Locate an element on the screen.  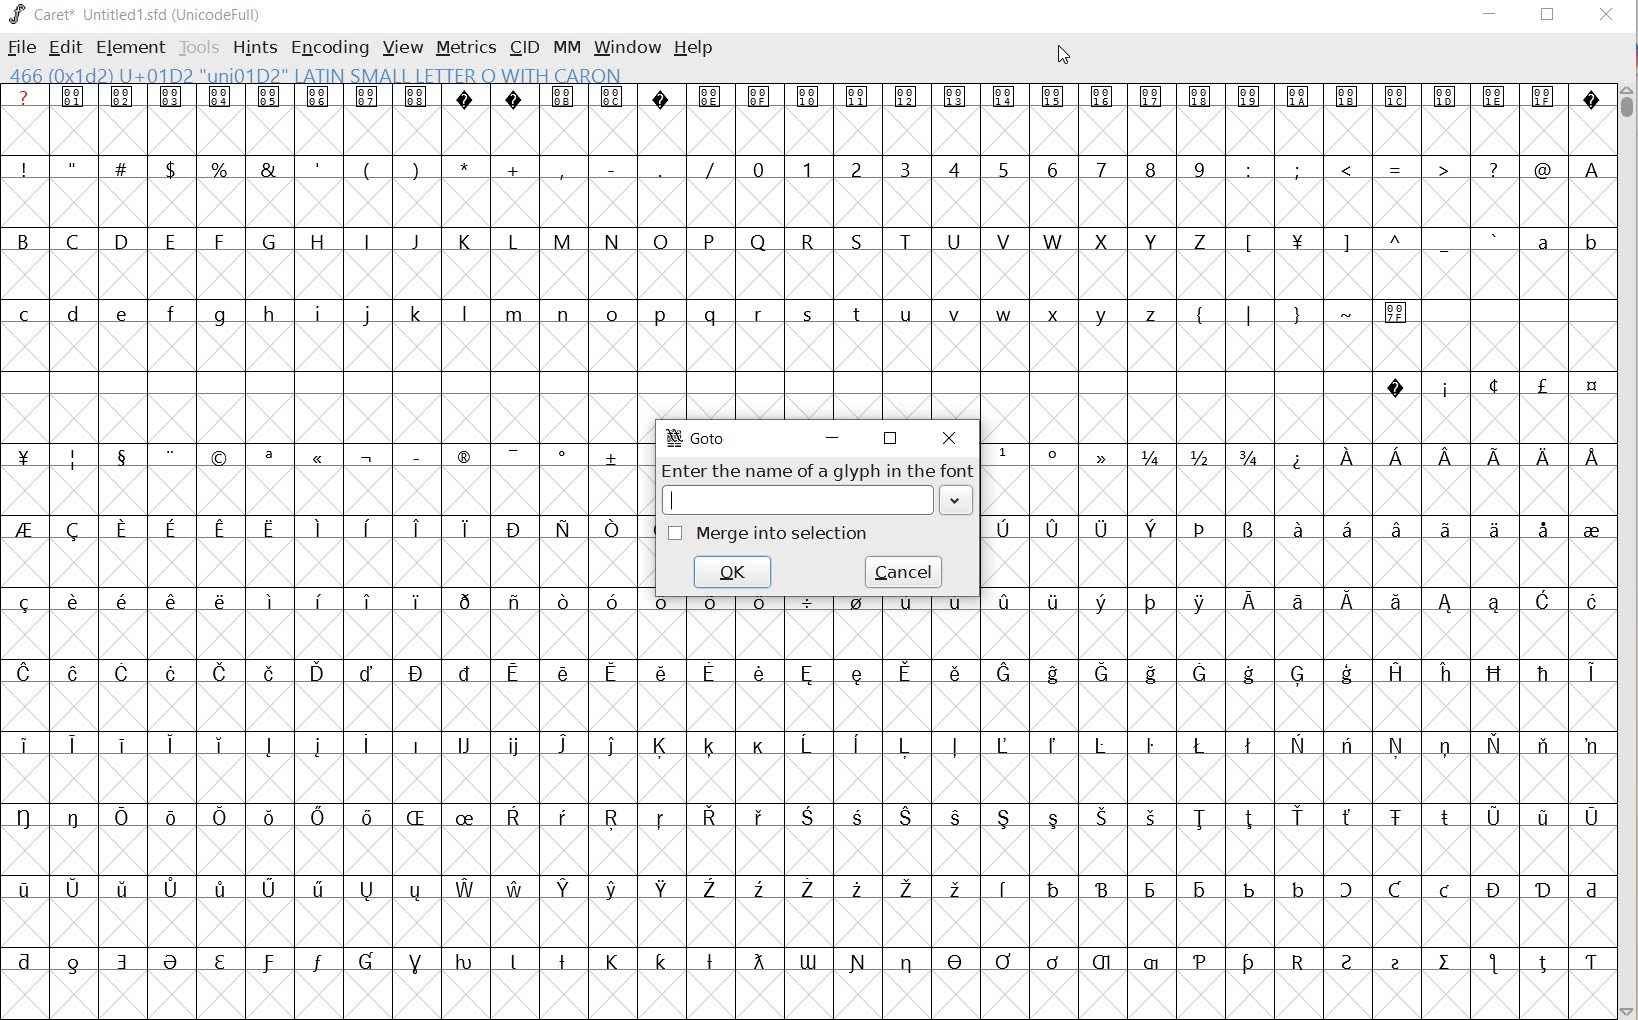
Merge into selection is located at coordinates (770, 533).